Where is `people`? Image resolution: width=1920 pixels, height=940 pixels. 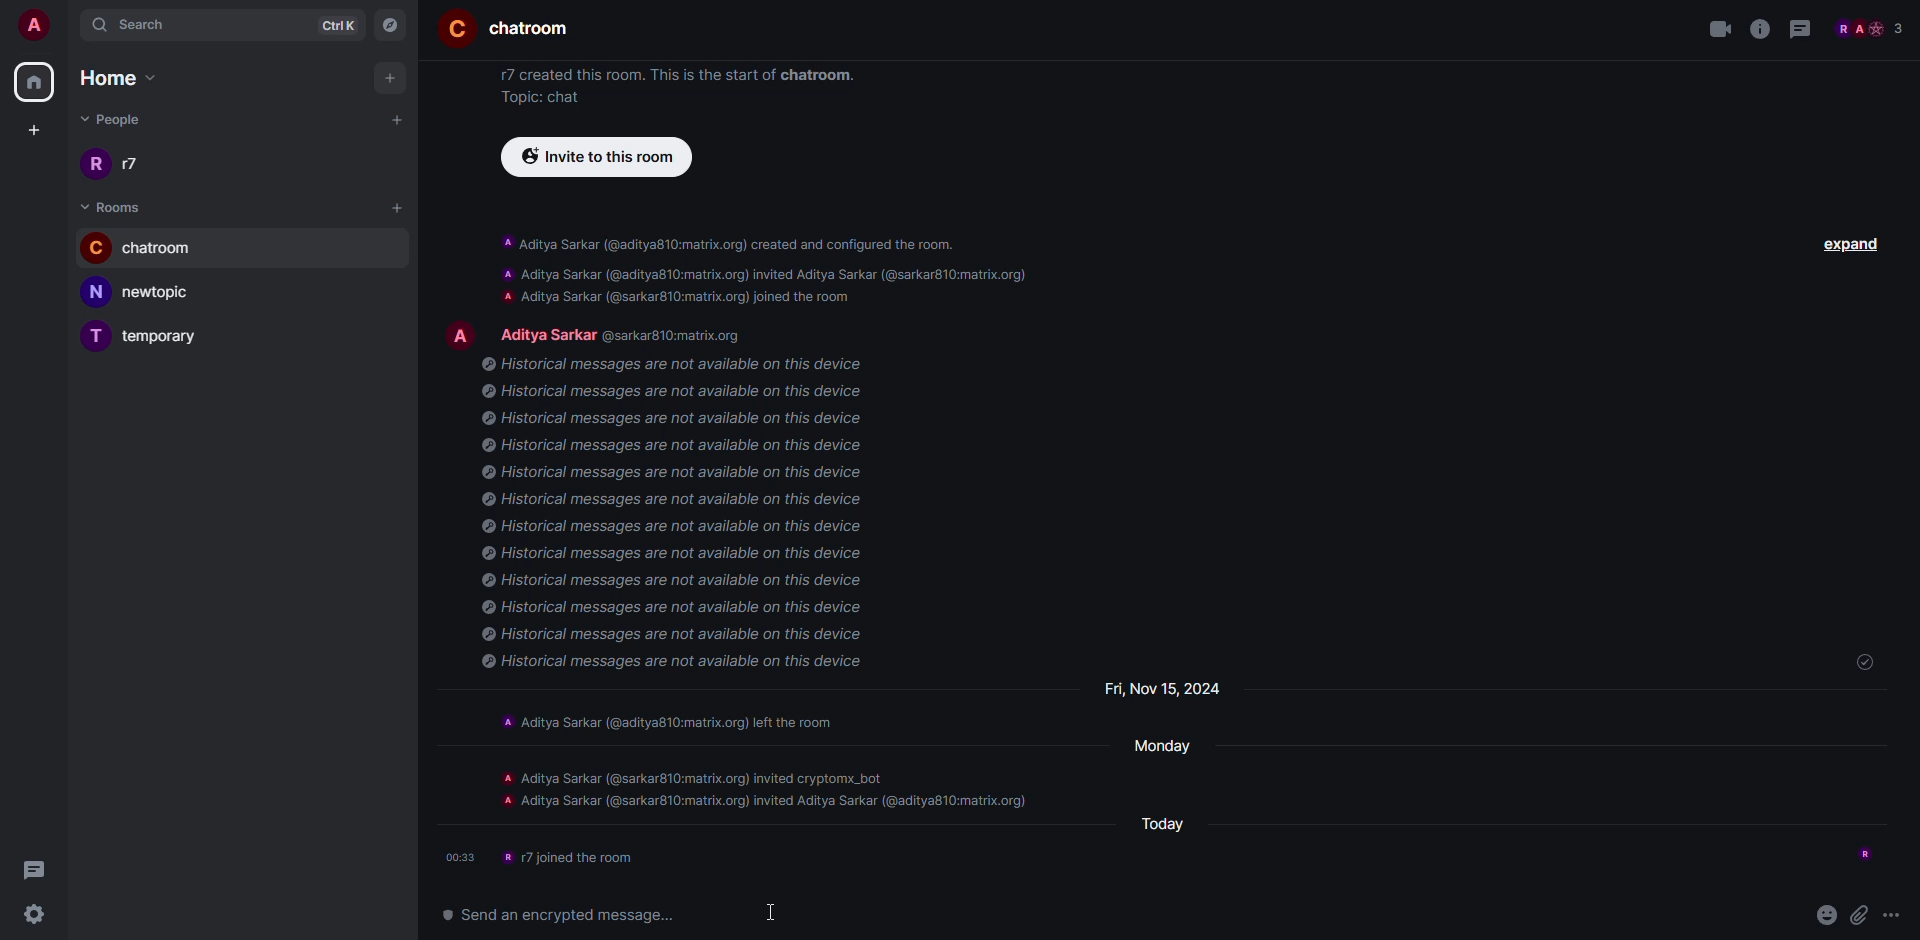 people is located at coordinates (632, 332).